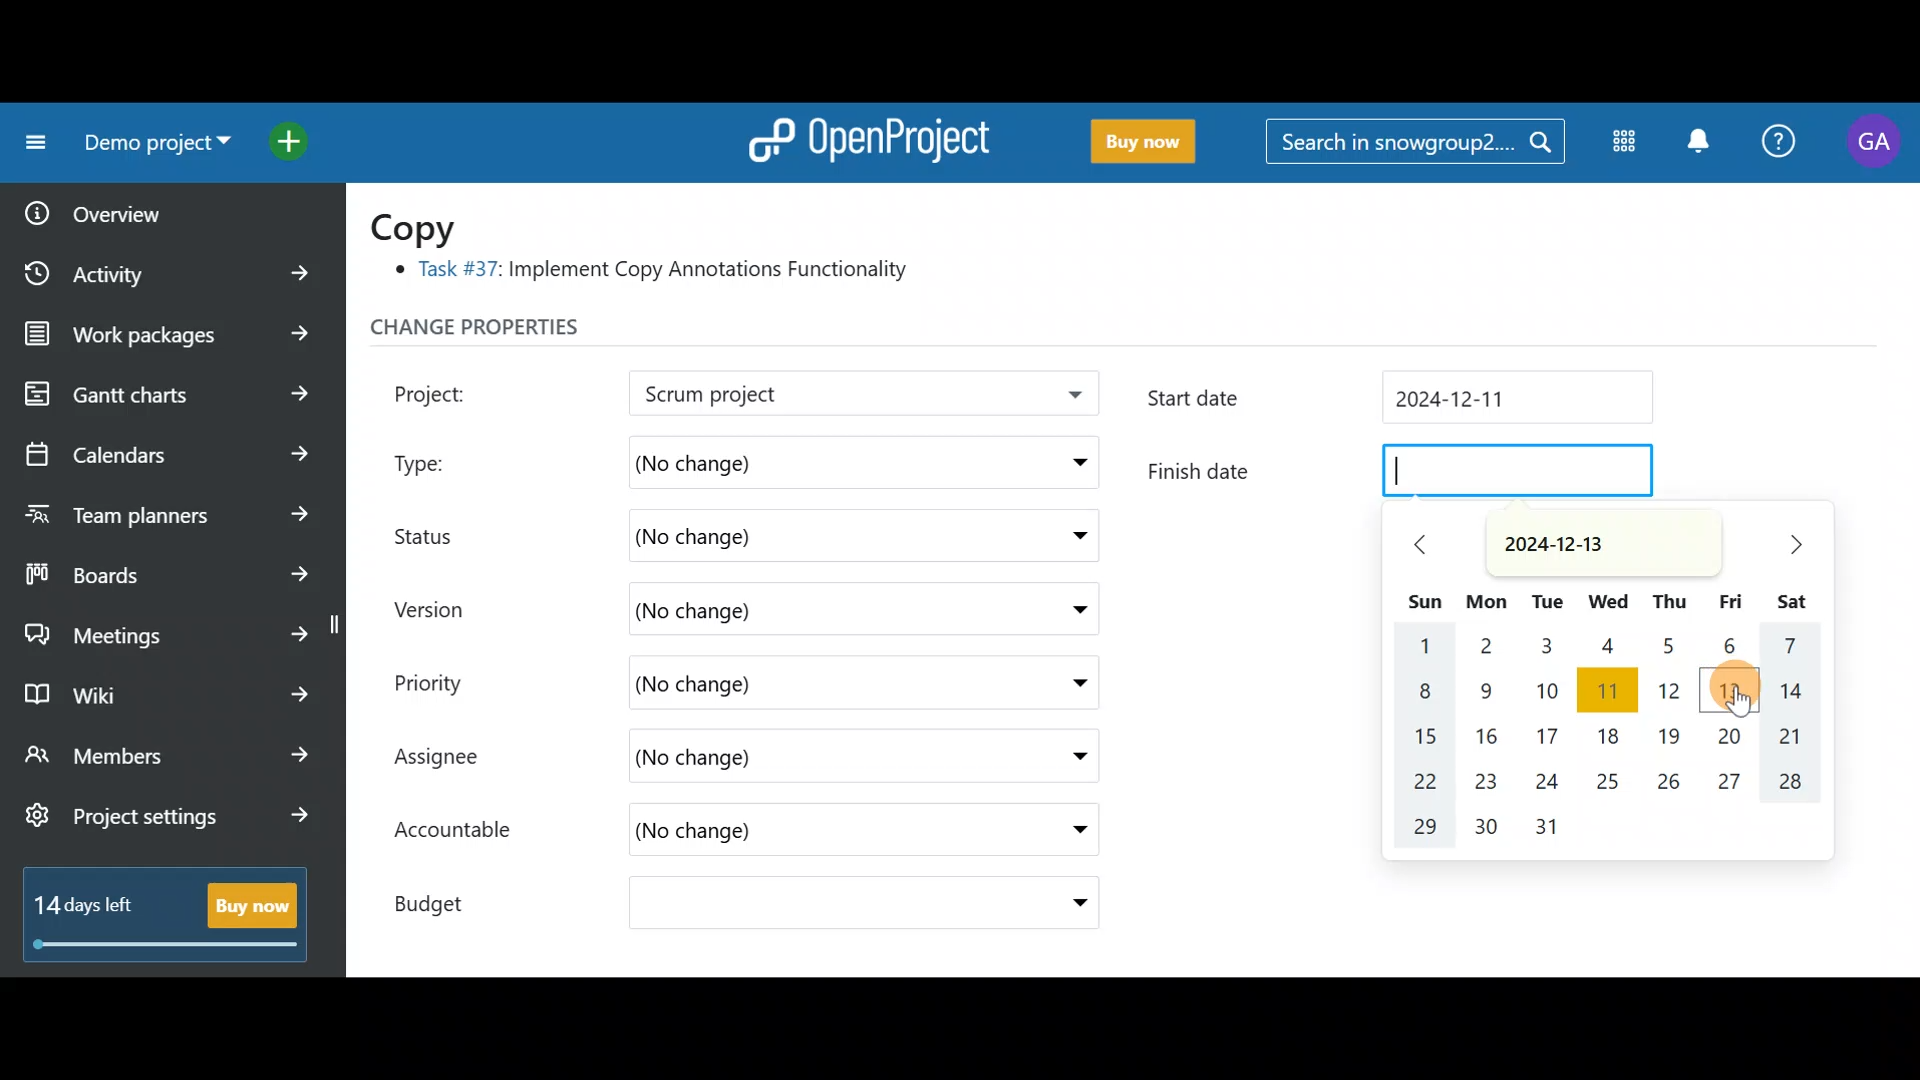 This screenshot has height=1080, width=1920. I want to click on Members, so click(168, 758).